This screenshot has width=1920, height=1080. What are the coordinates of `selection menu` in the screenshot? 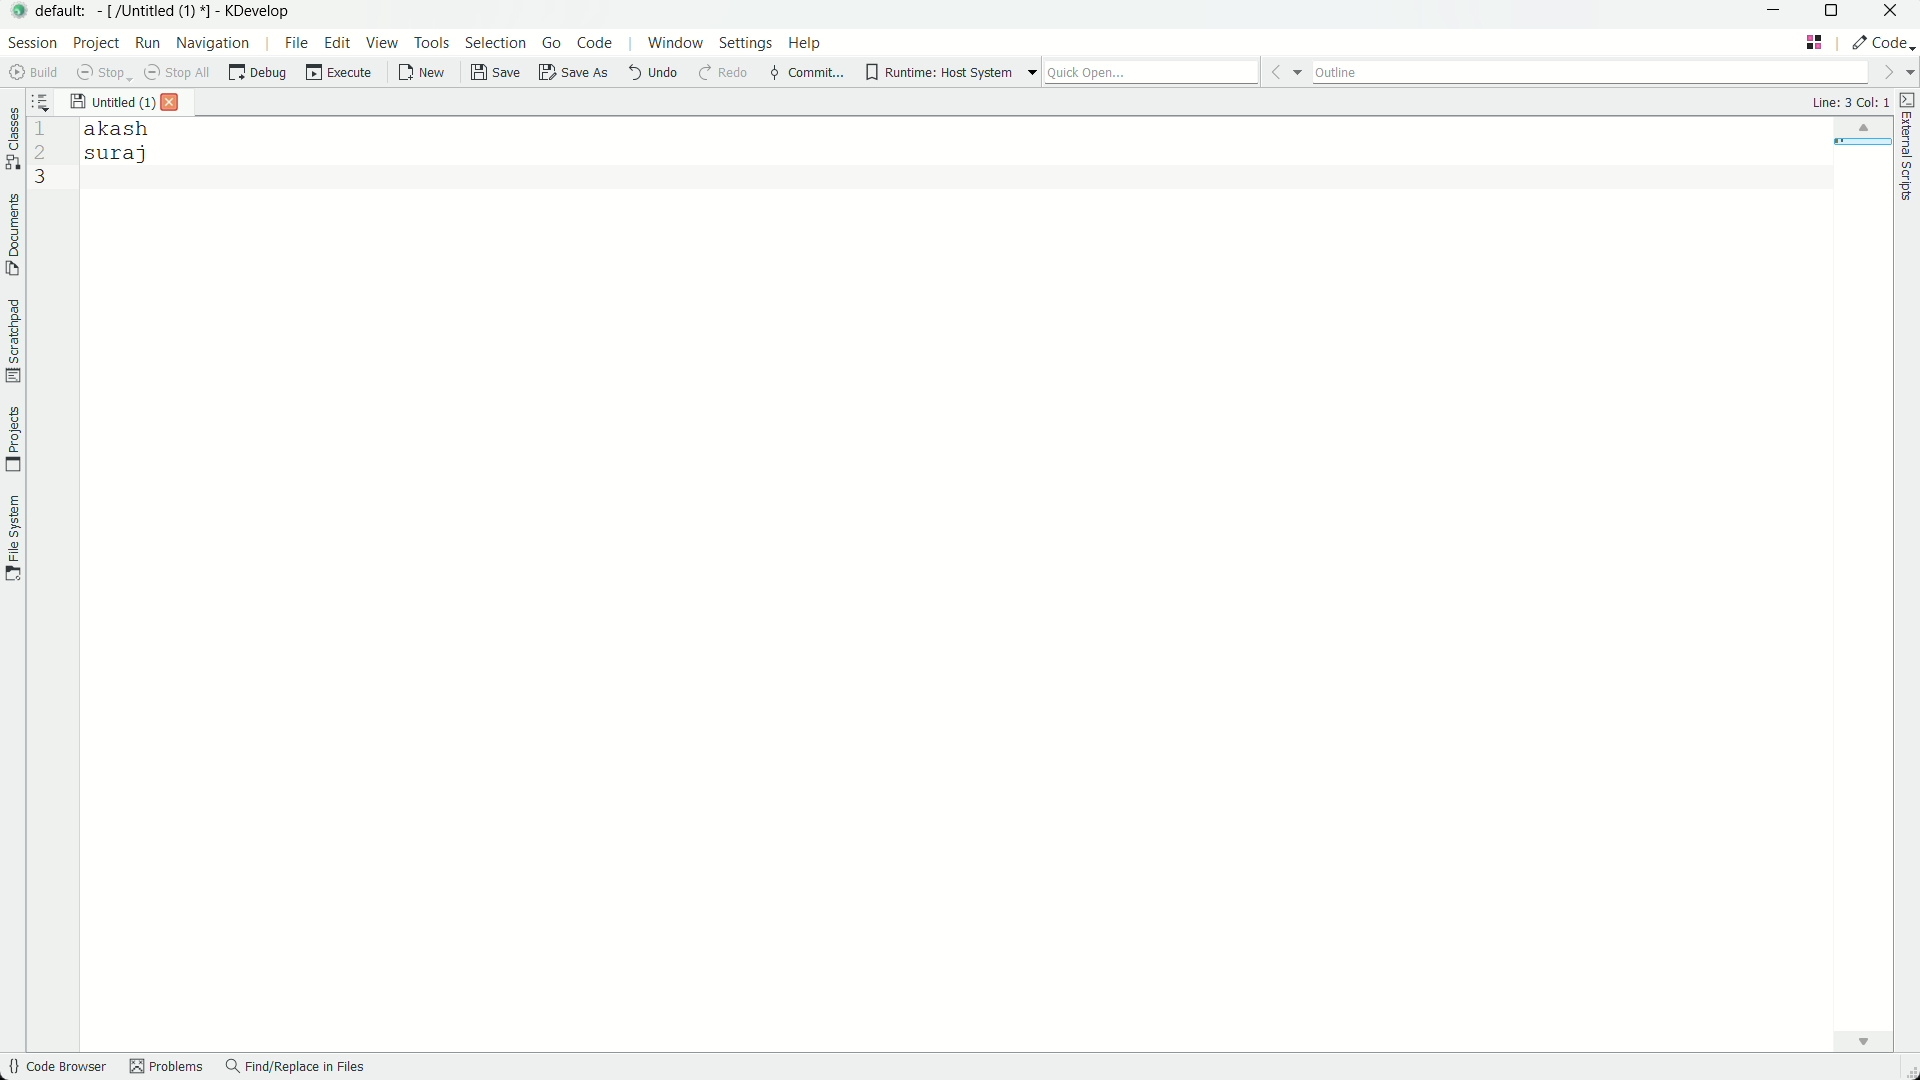 It's located at (499, 45).